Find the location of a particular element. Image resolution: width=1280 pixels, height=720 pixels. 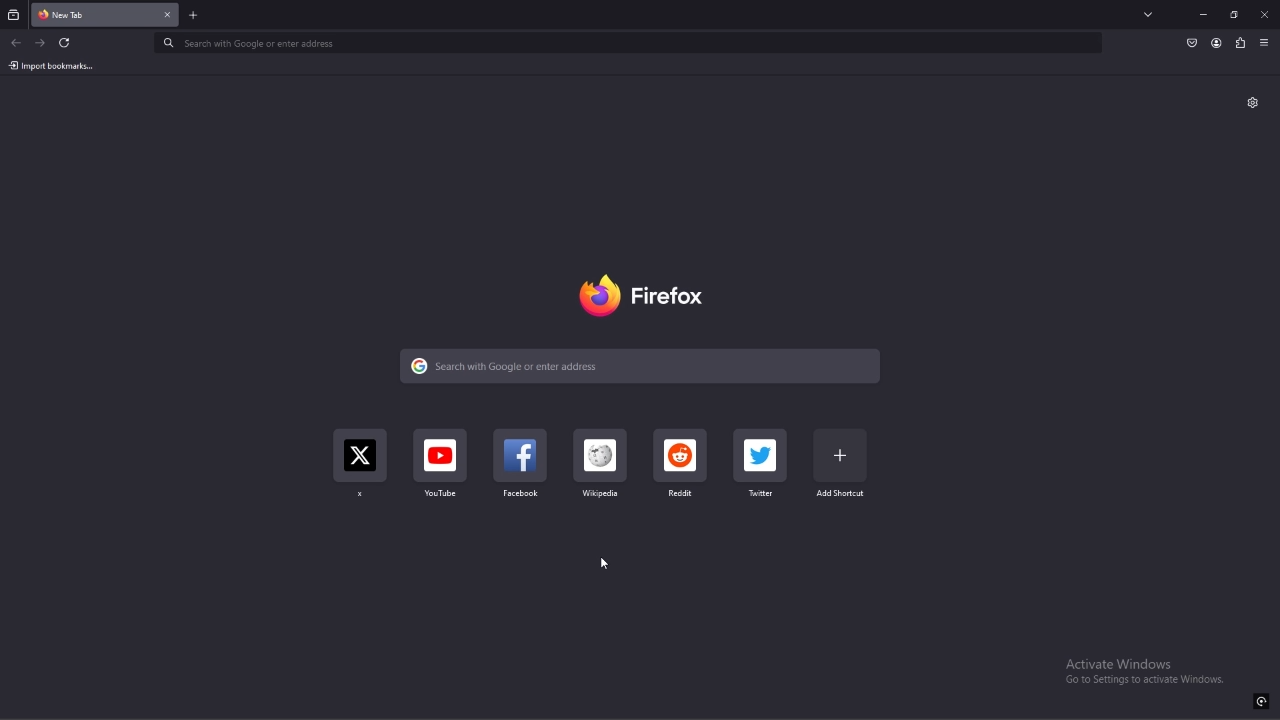

list all tabs is located at coordinates (1150, 16).